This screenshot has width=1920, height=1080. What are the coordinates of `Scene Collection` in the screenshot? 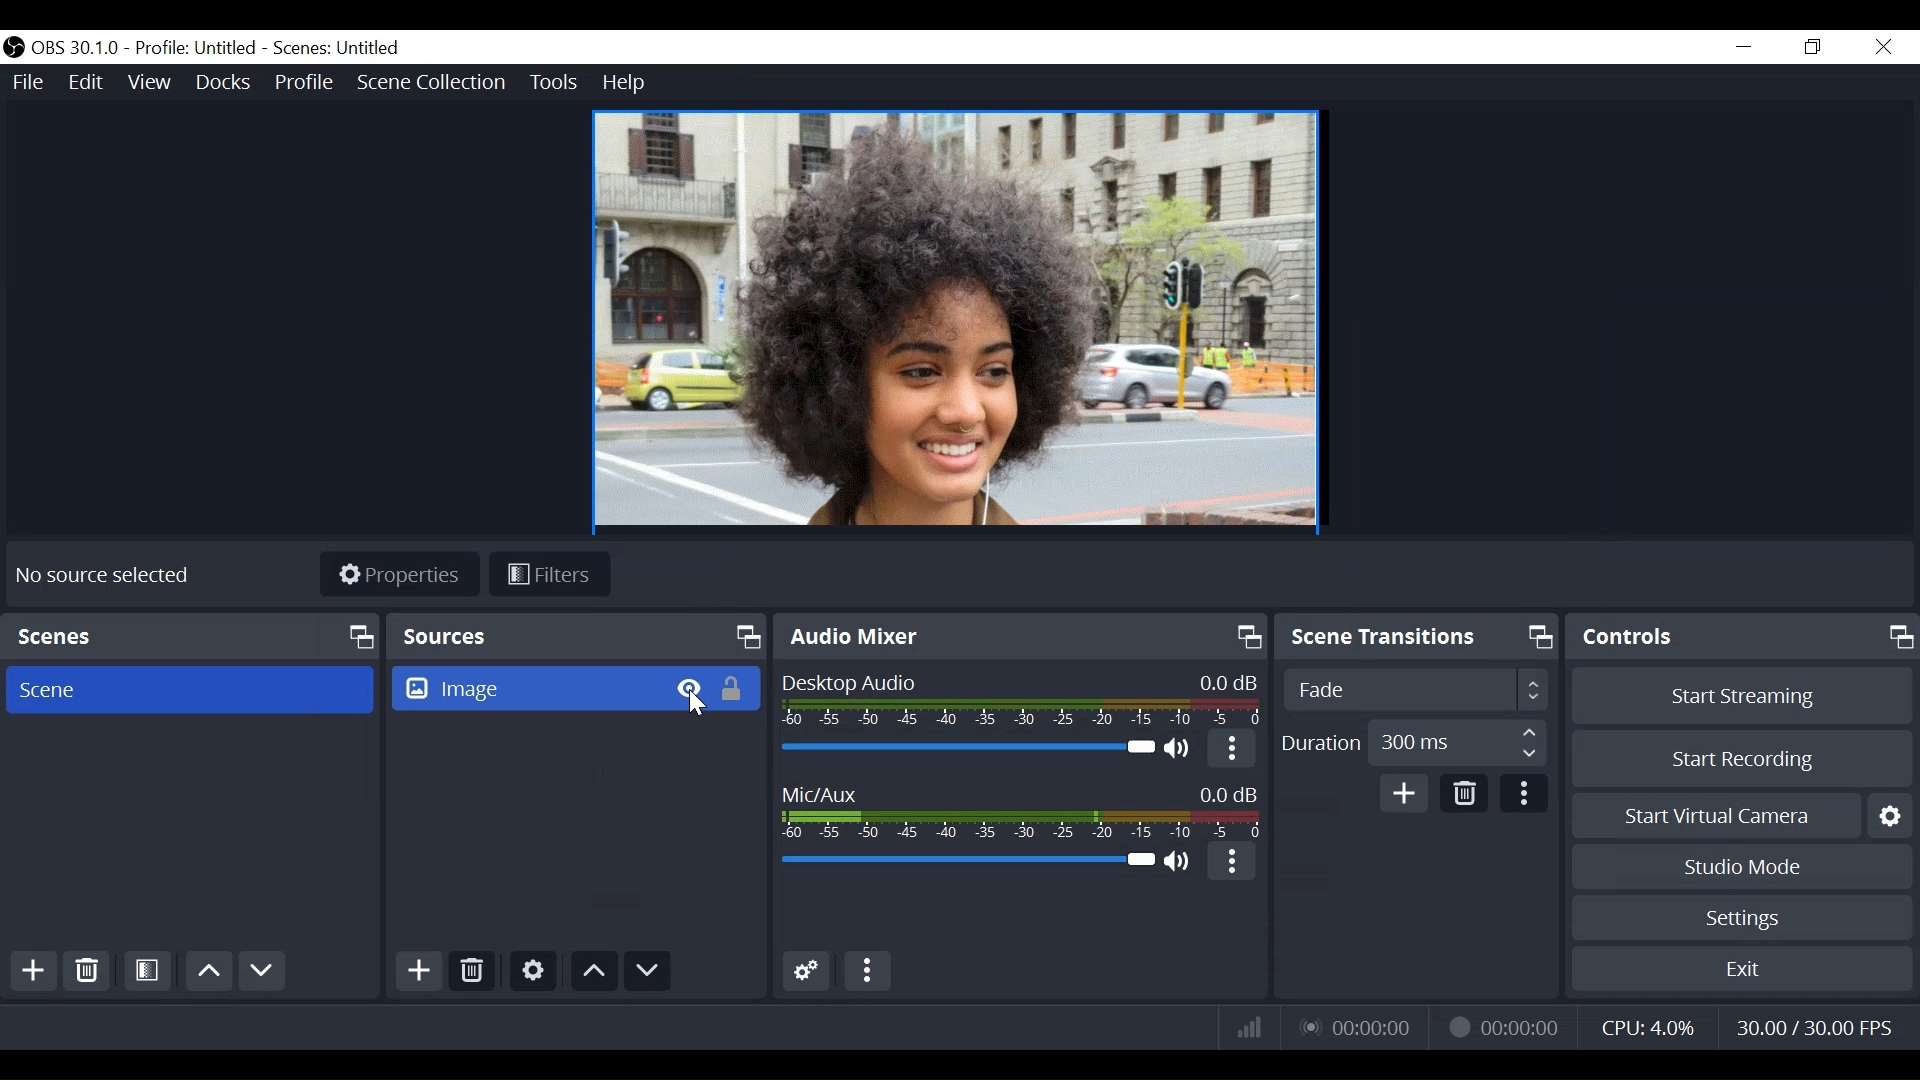 It's located at (435, 82).